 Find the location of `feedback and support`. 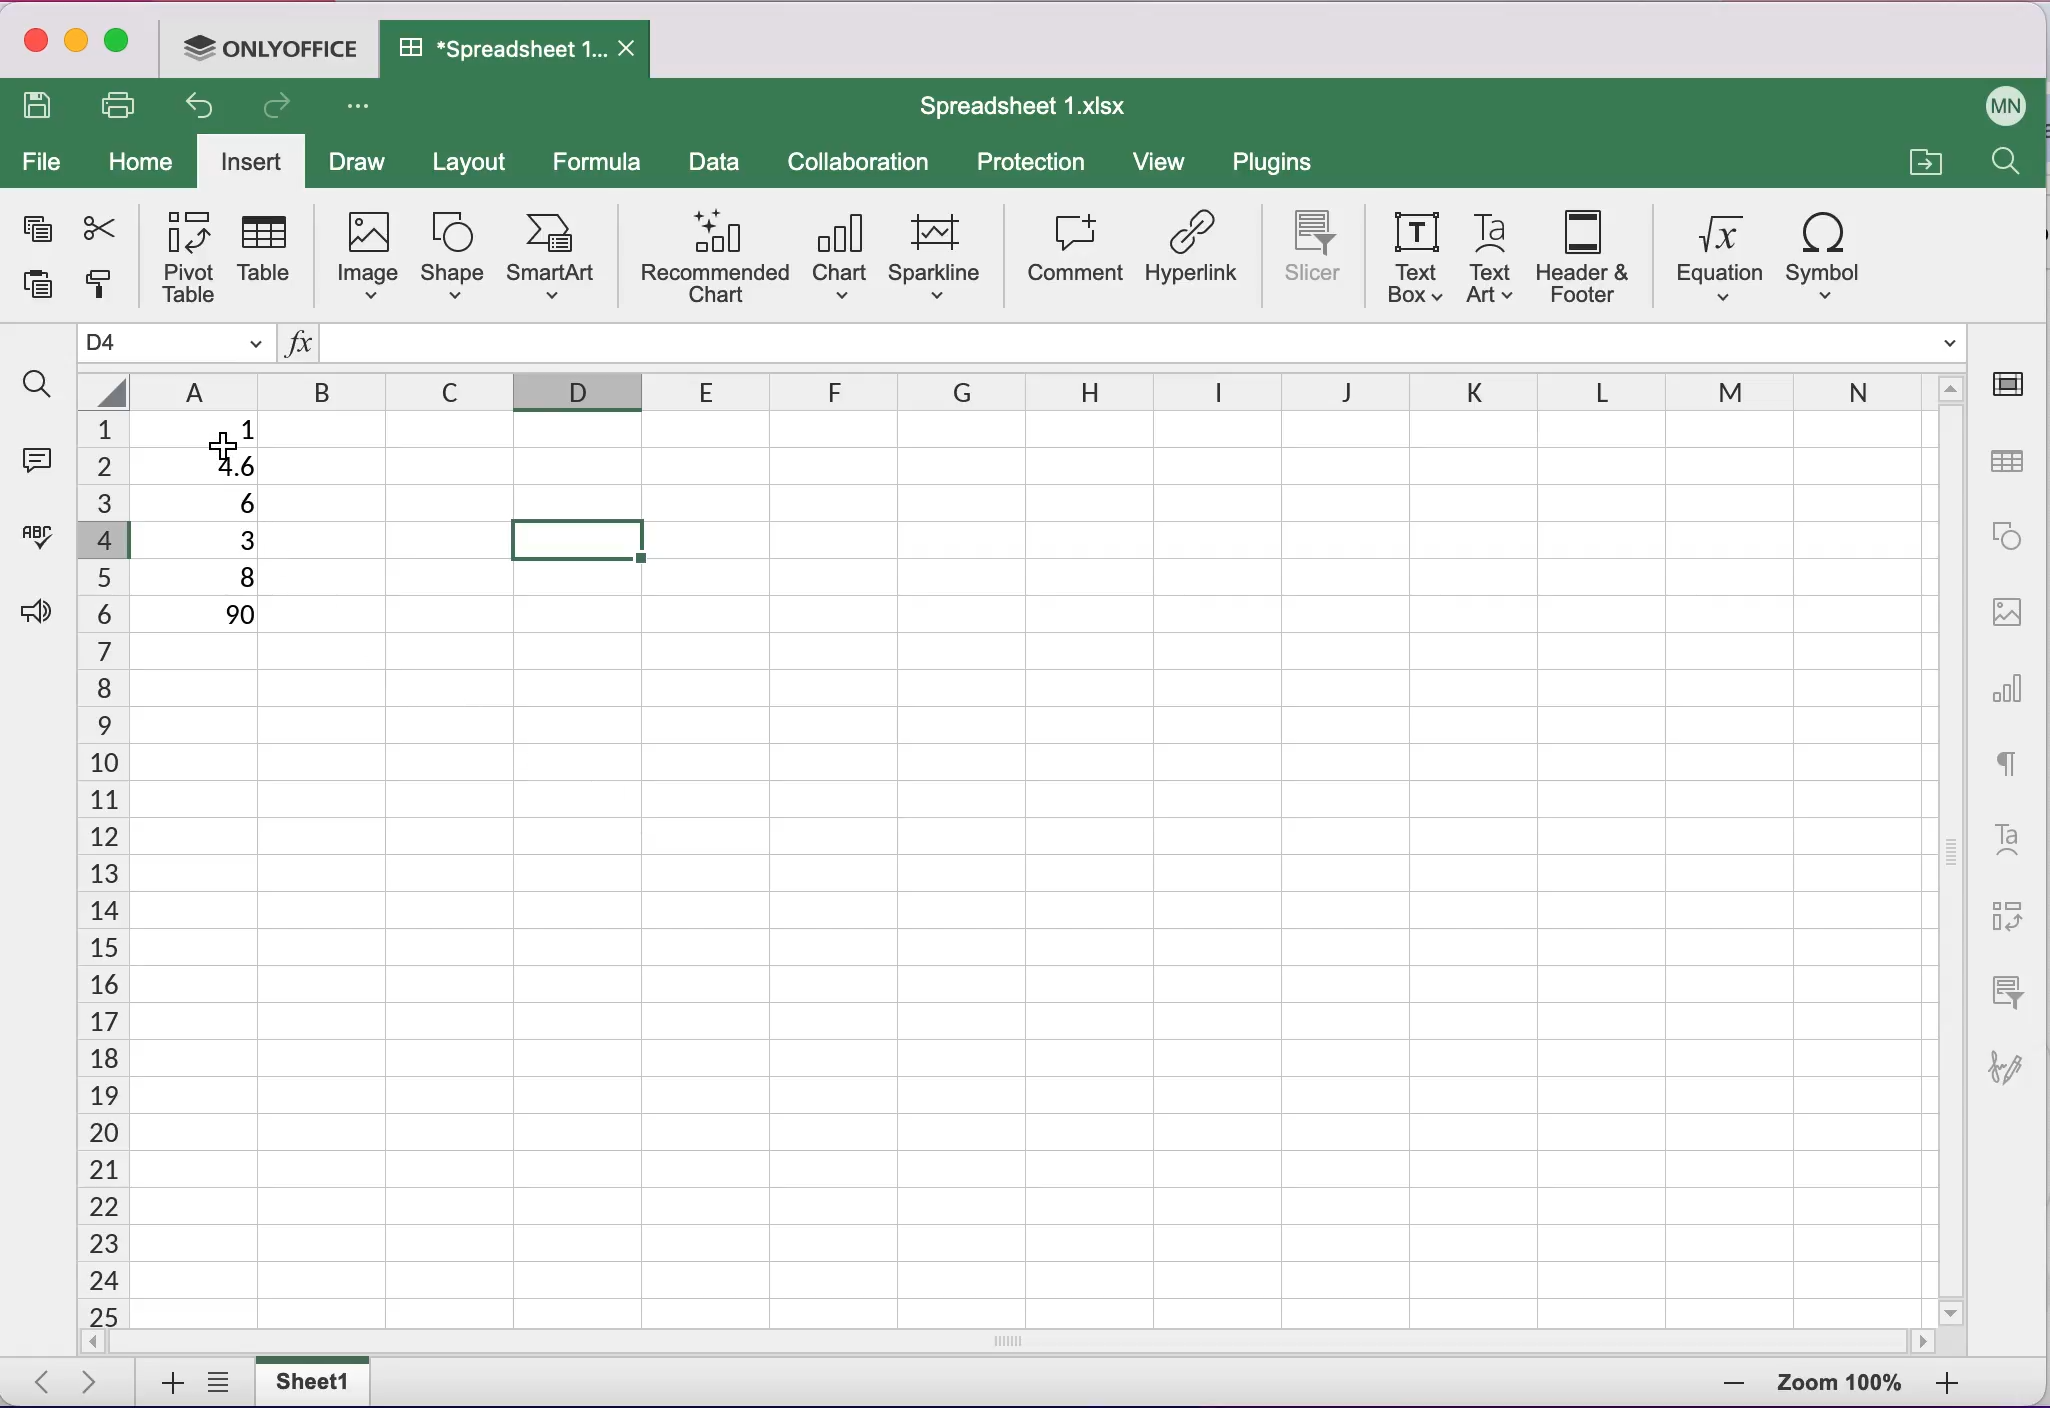

feedback and support is located at coordinates (35, 609).